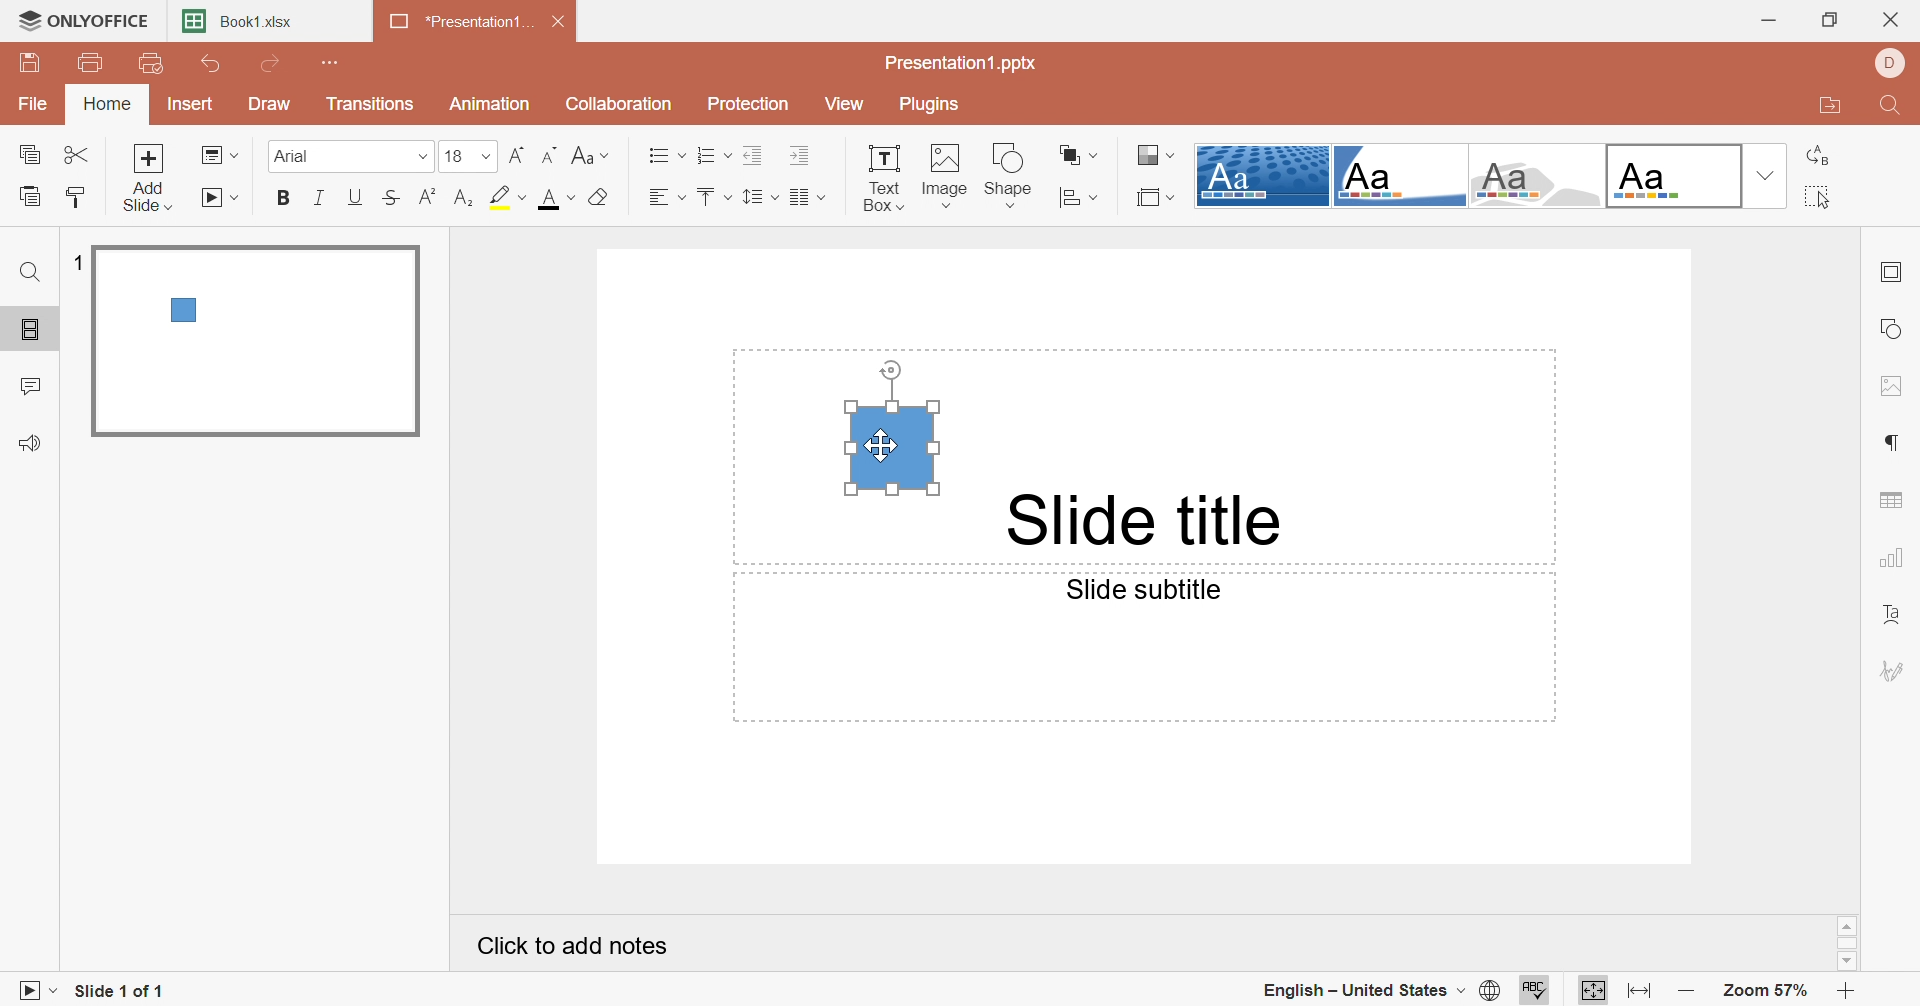 This screenshot has width=1920, height=1006. I want to click on Cut, so click(79, 154).